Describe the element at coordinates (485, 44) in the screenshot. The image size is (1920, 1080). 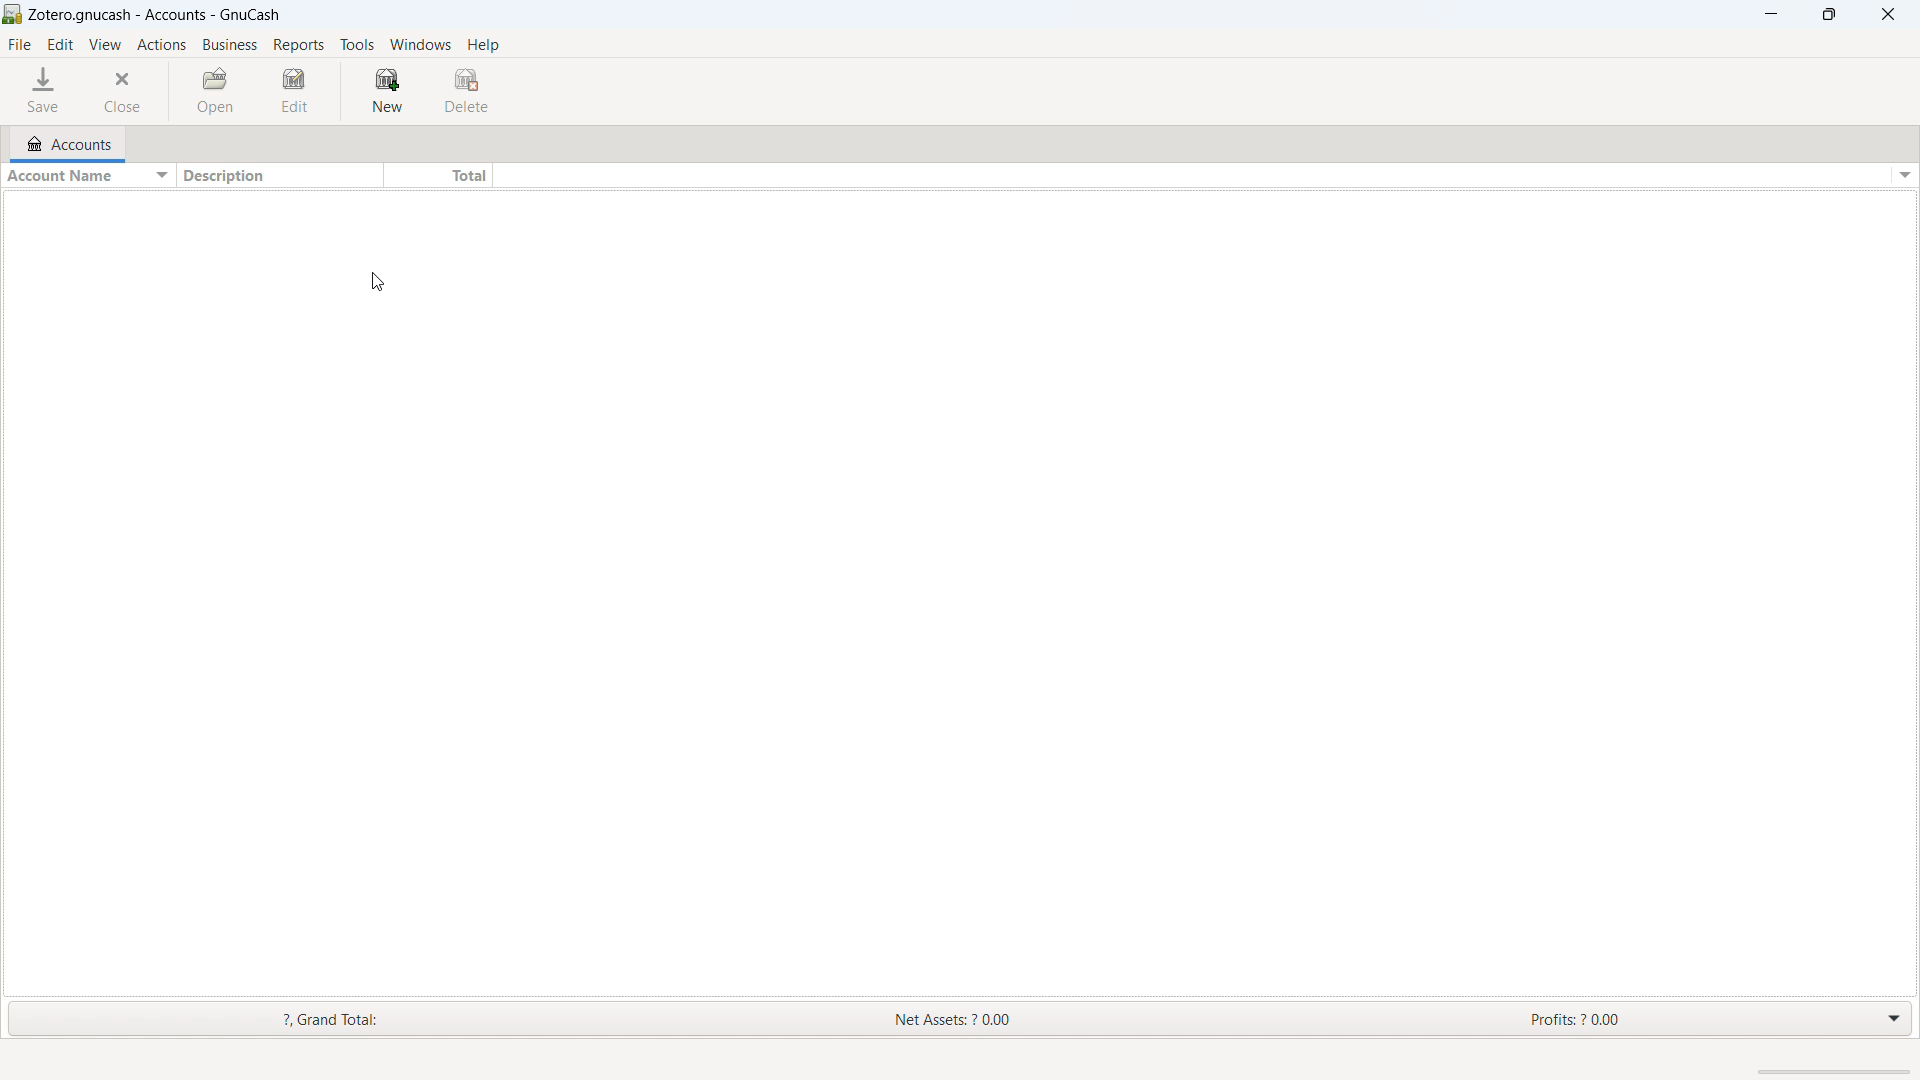
I see `help` at that location.